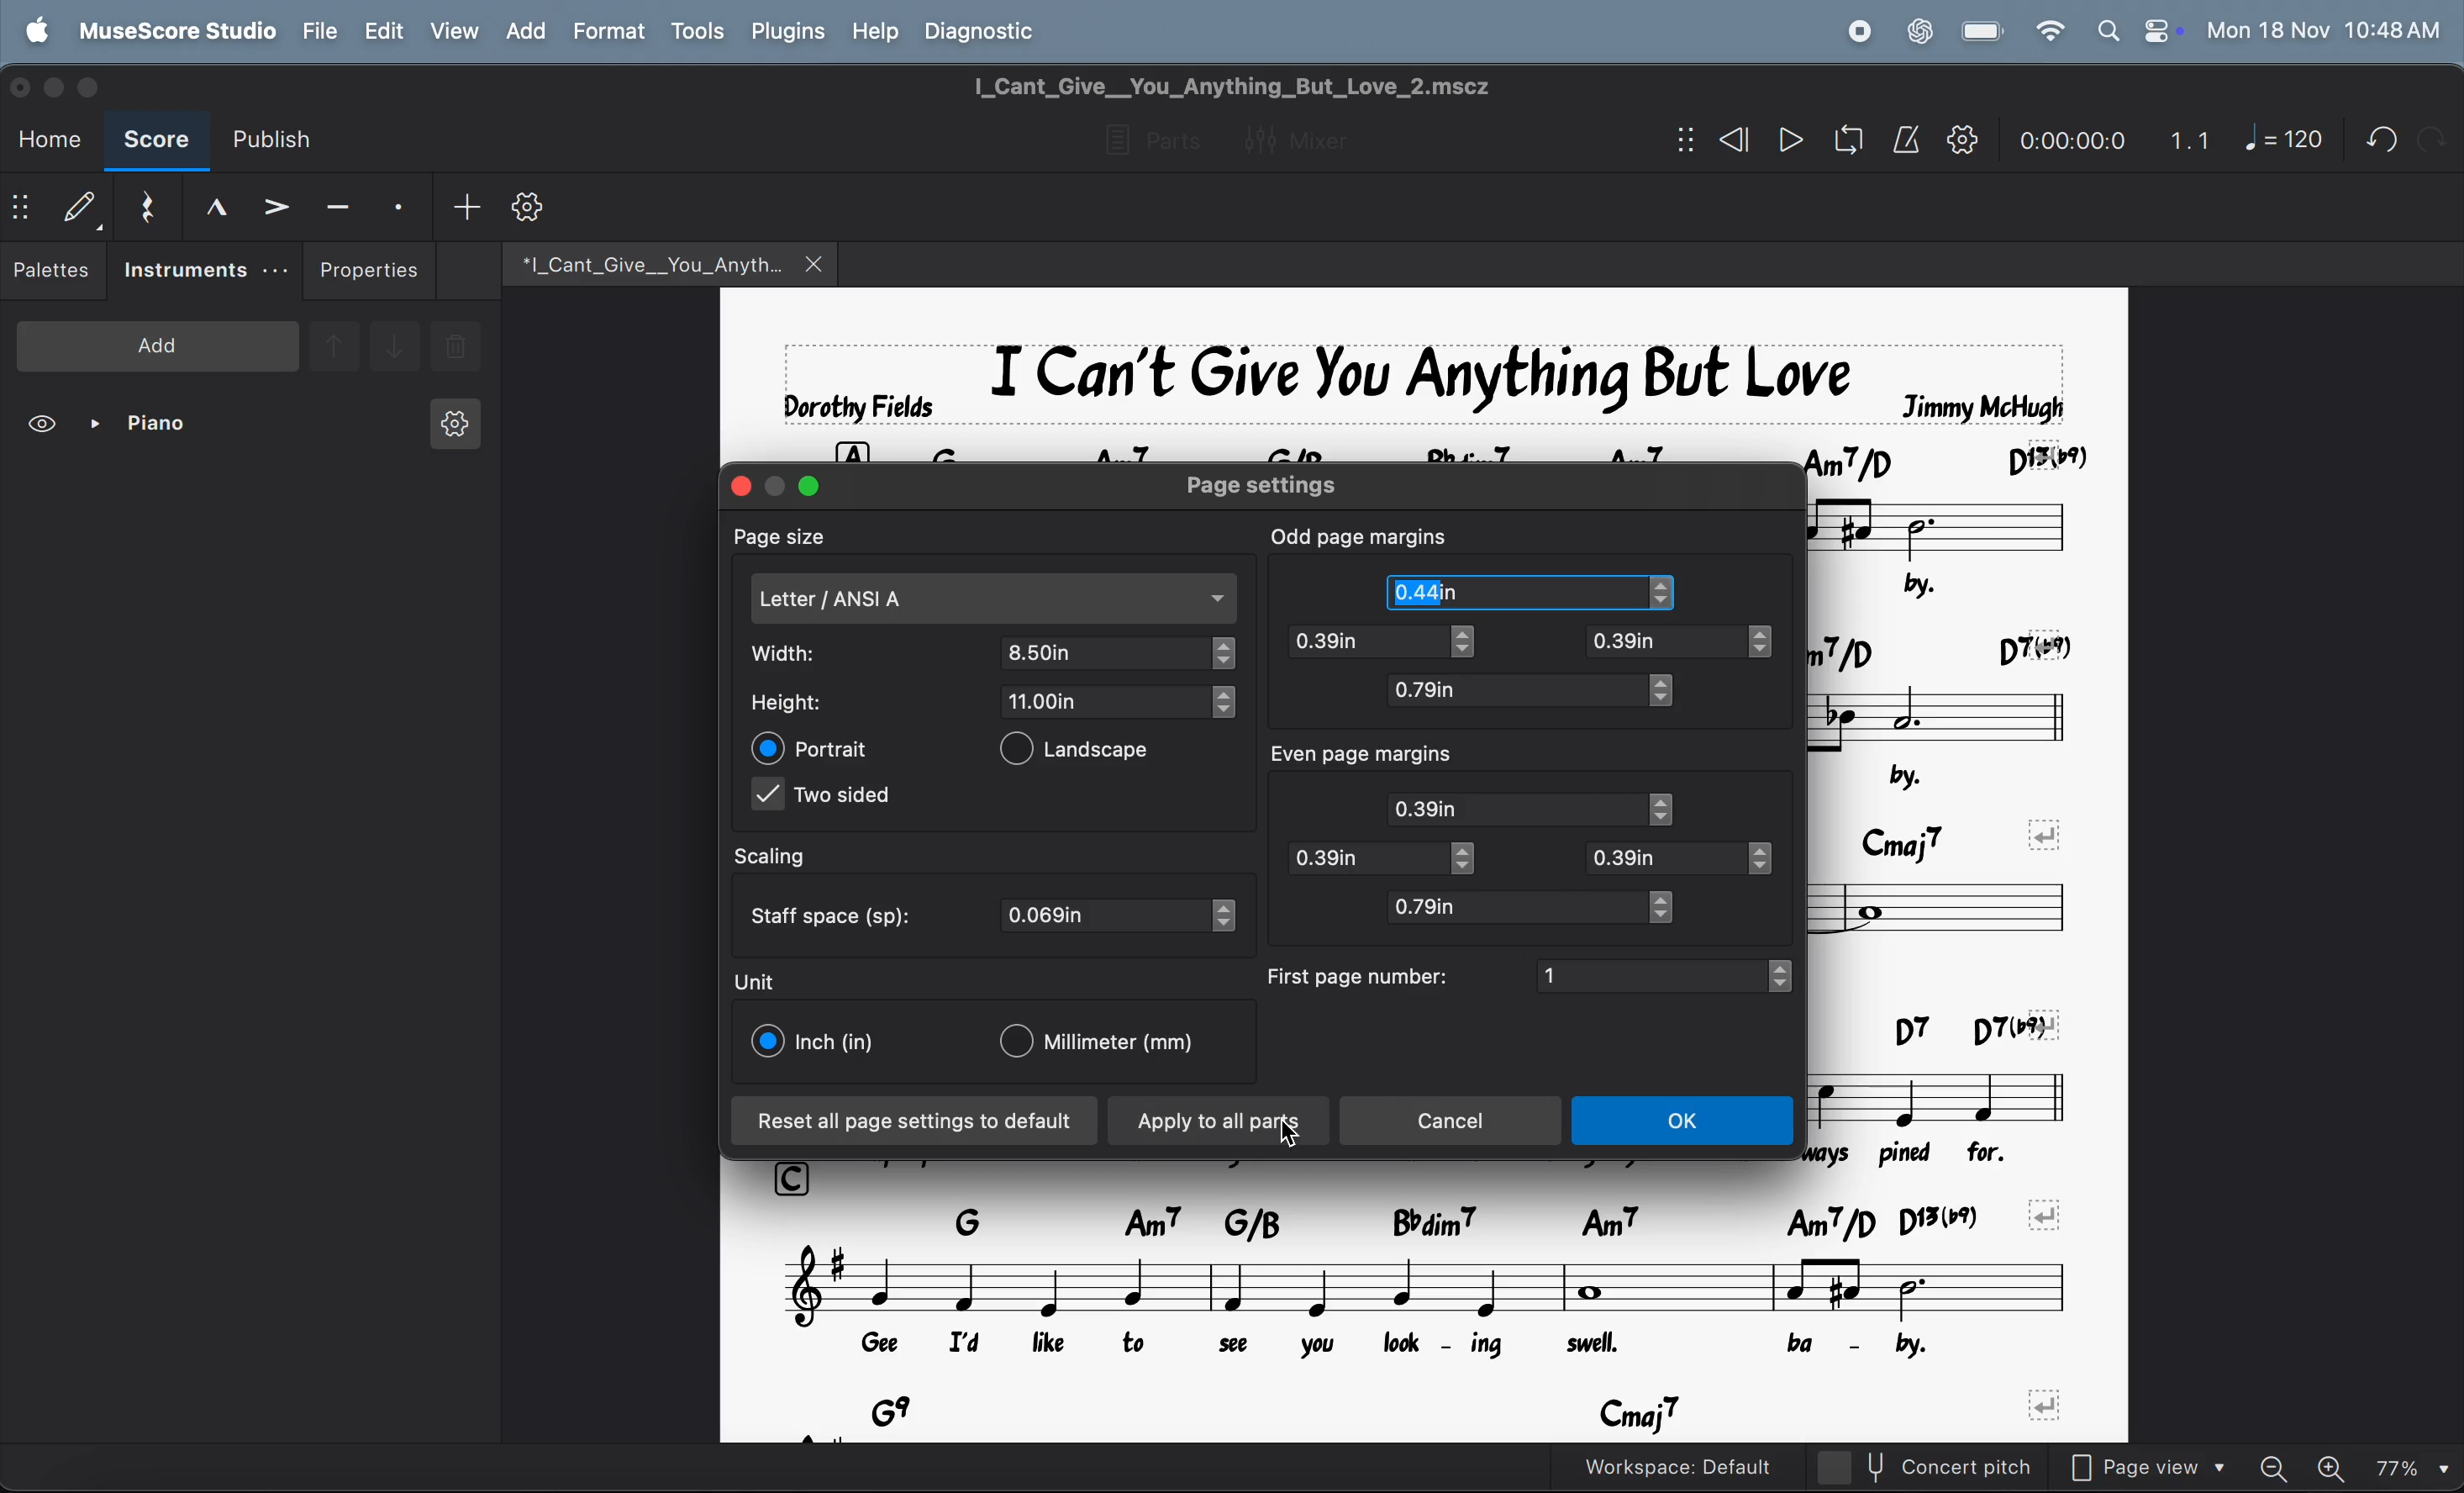 This screenshot has height=1493, width=2464. Describe the element at coordinates (1764, 861) in the screenshot. I see `toggle` at that location.